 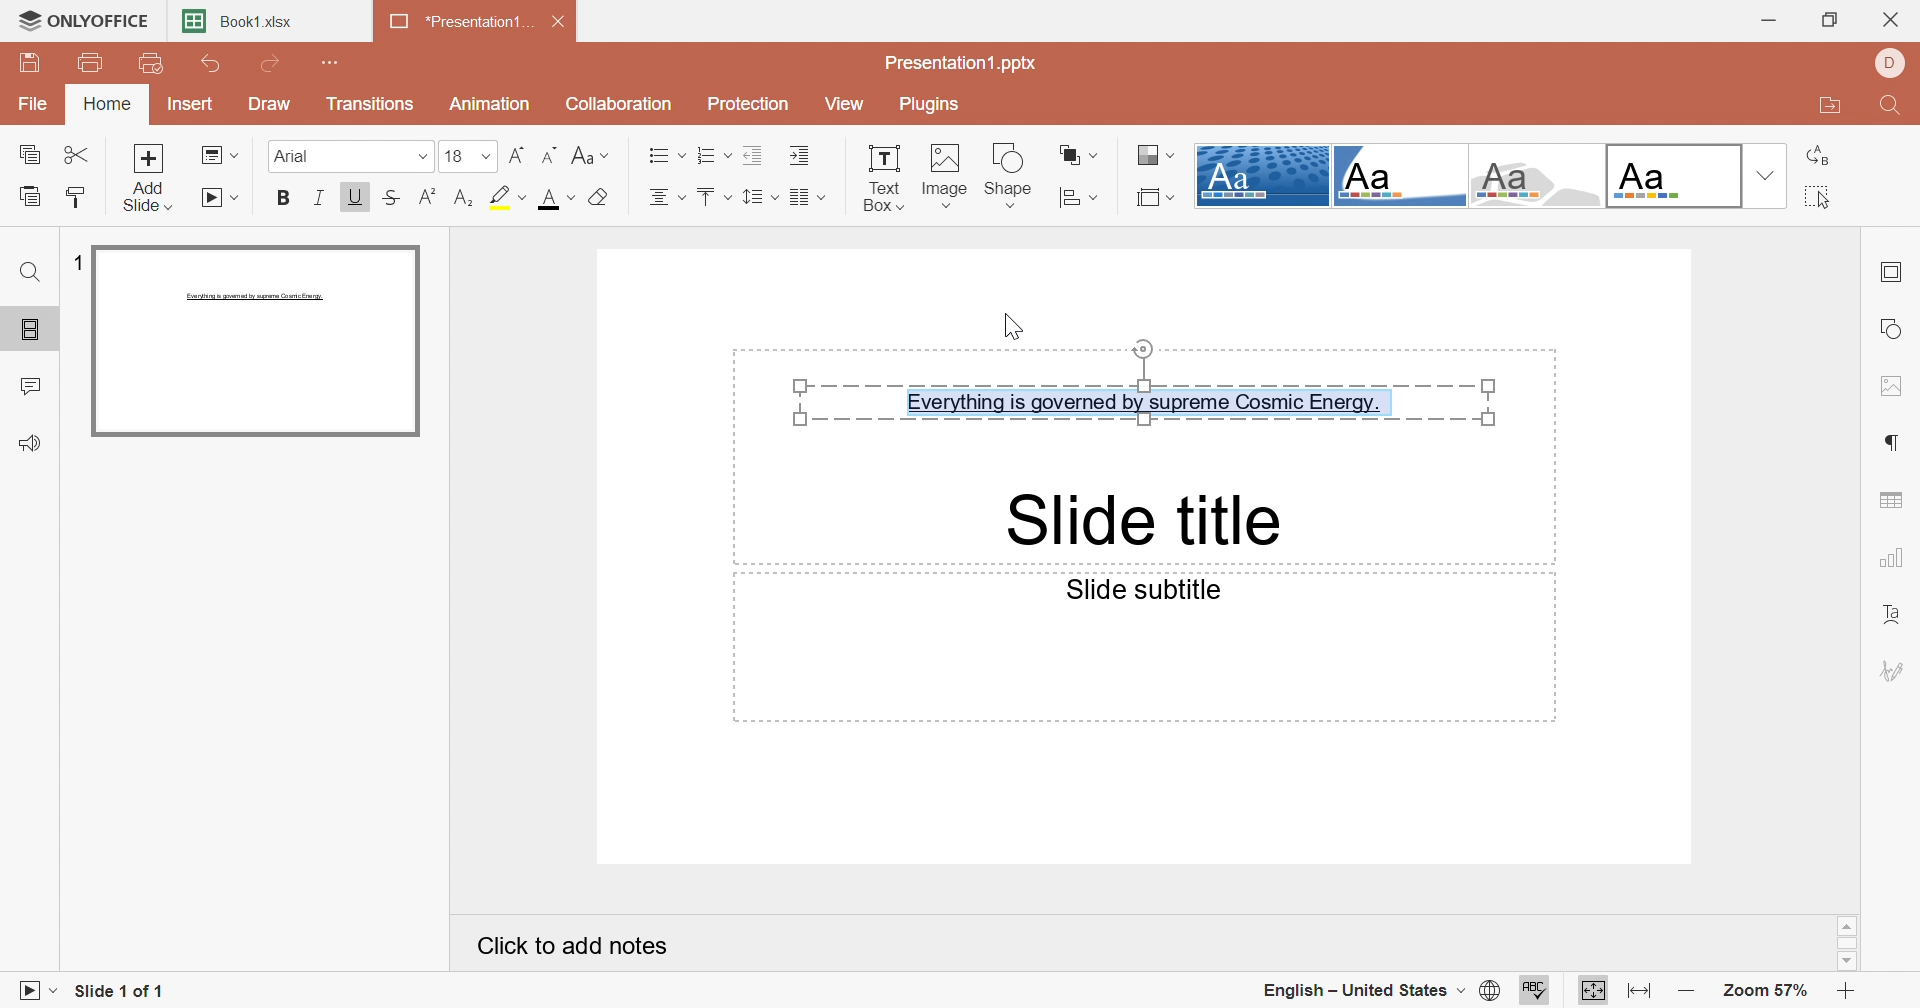 I want to click on Change case, so click(x=587, y=155).